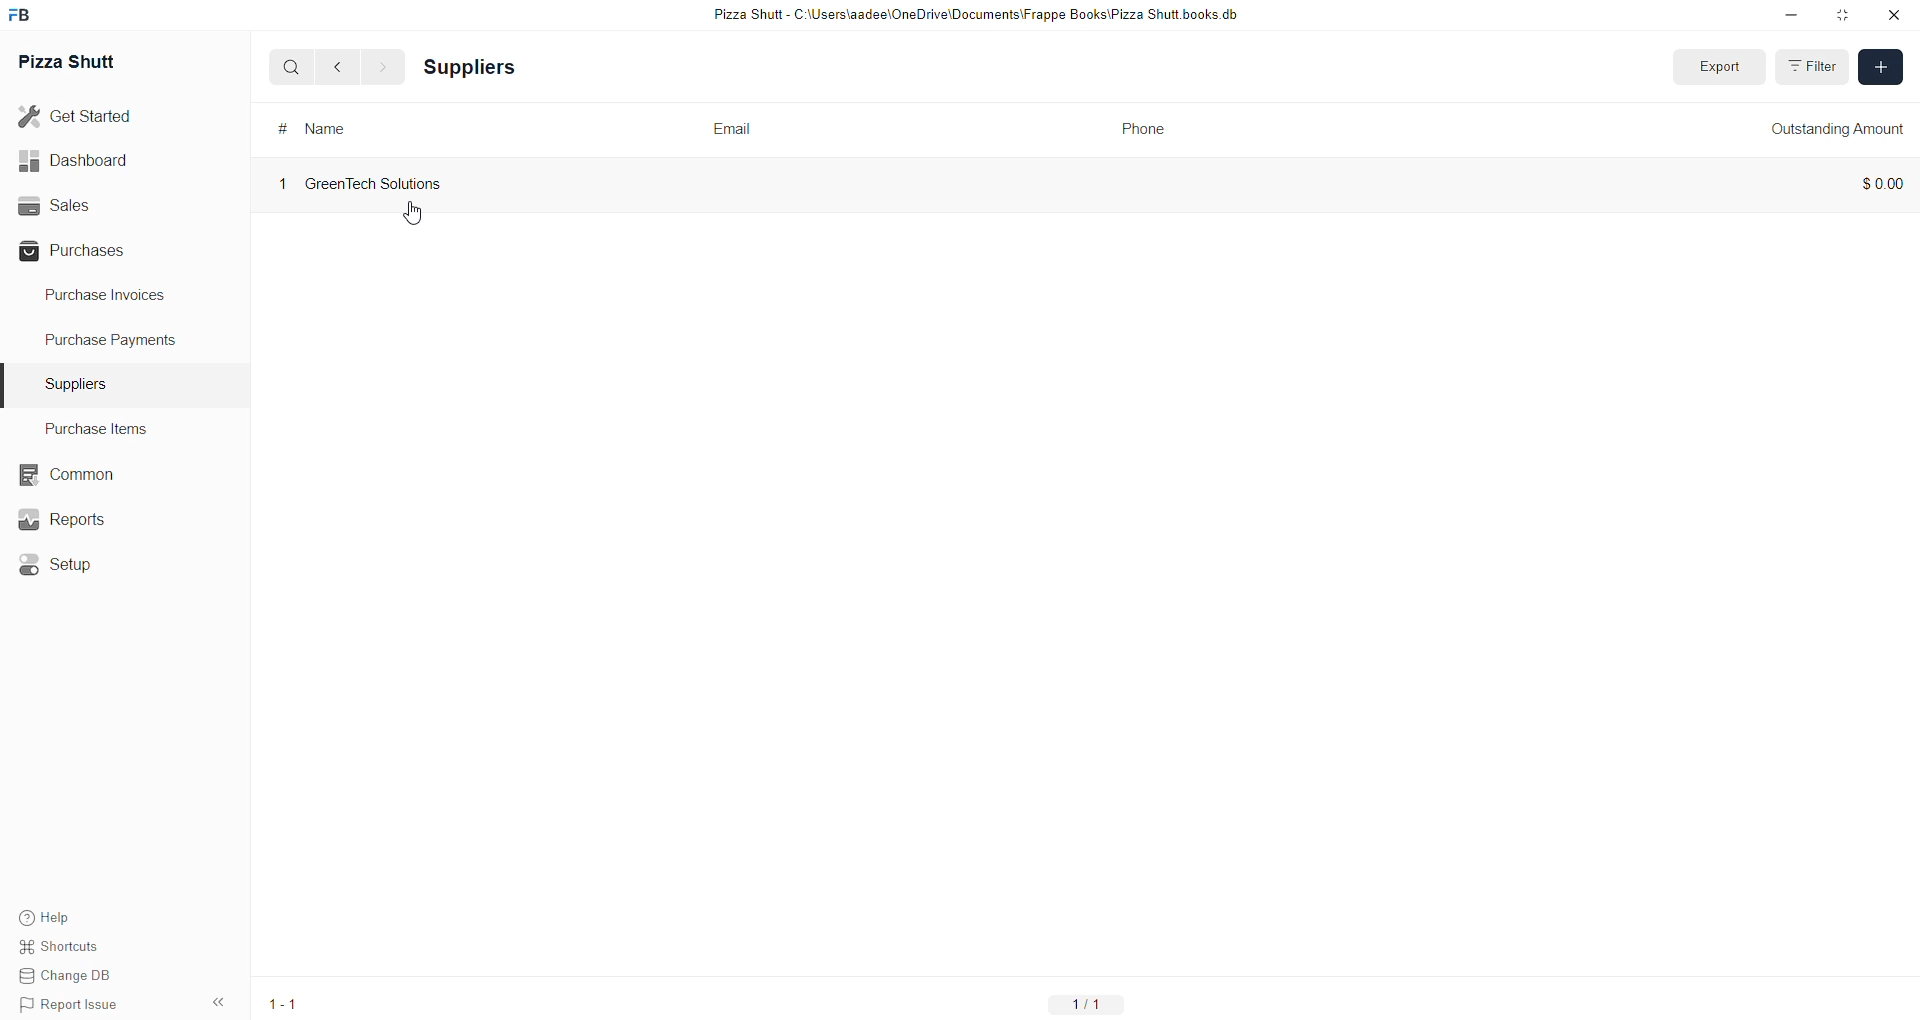 The width and height of the screenshot is (1920, 1020). What do you see at coordinates (1822, 67) in the screenshot?
I see ` Filter` at bounding box center [1822, 67].